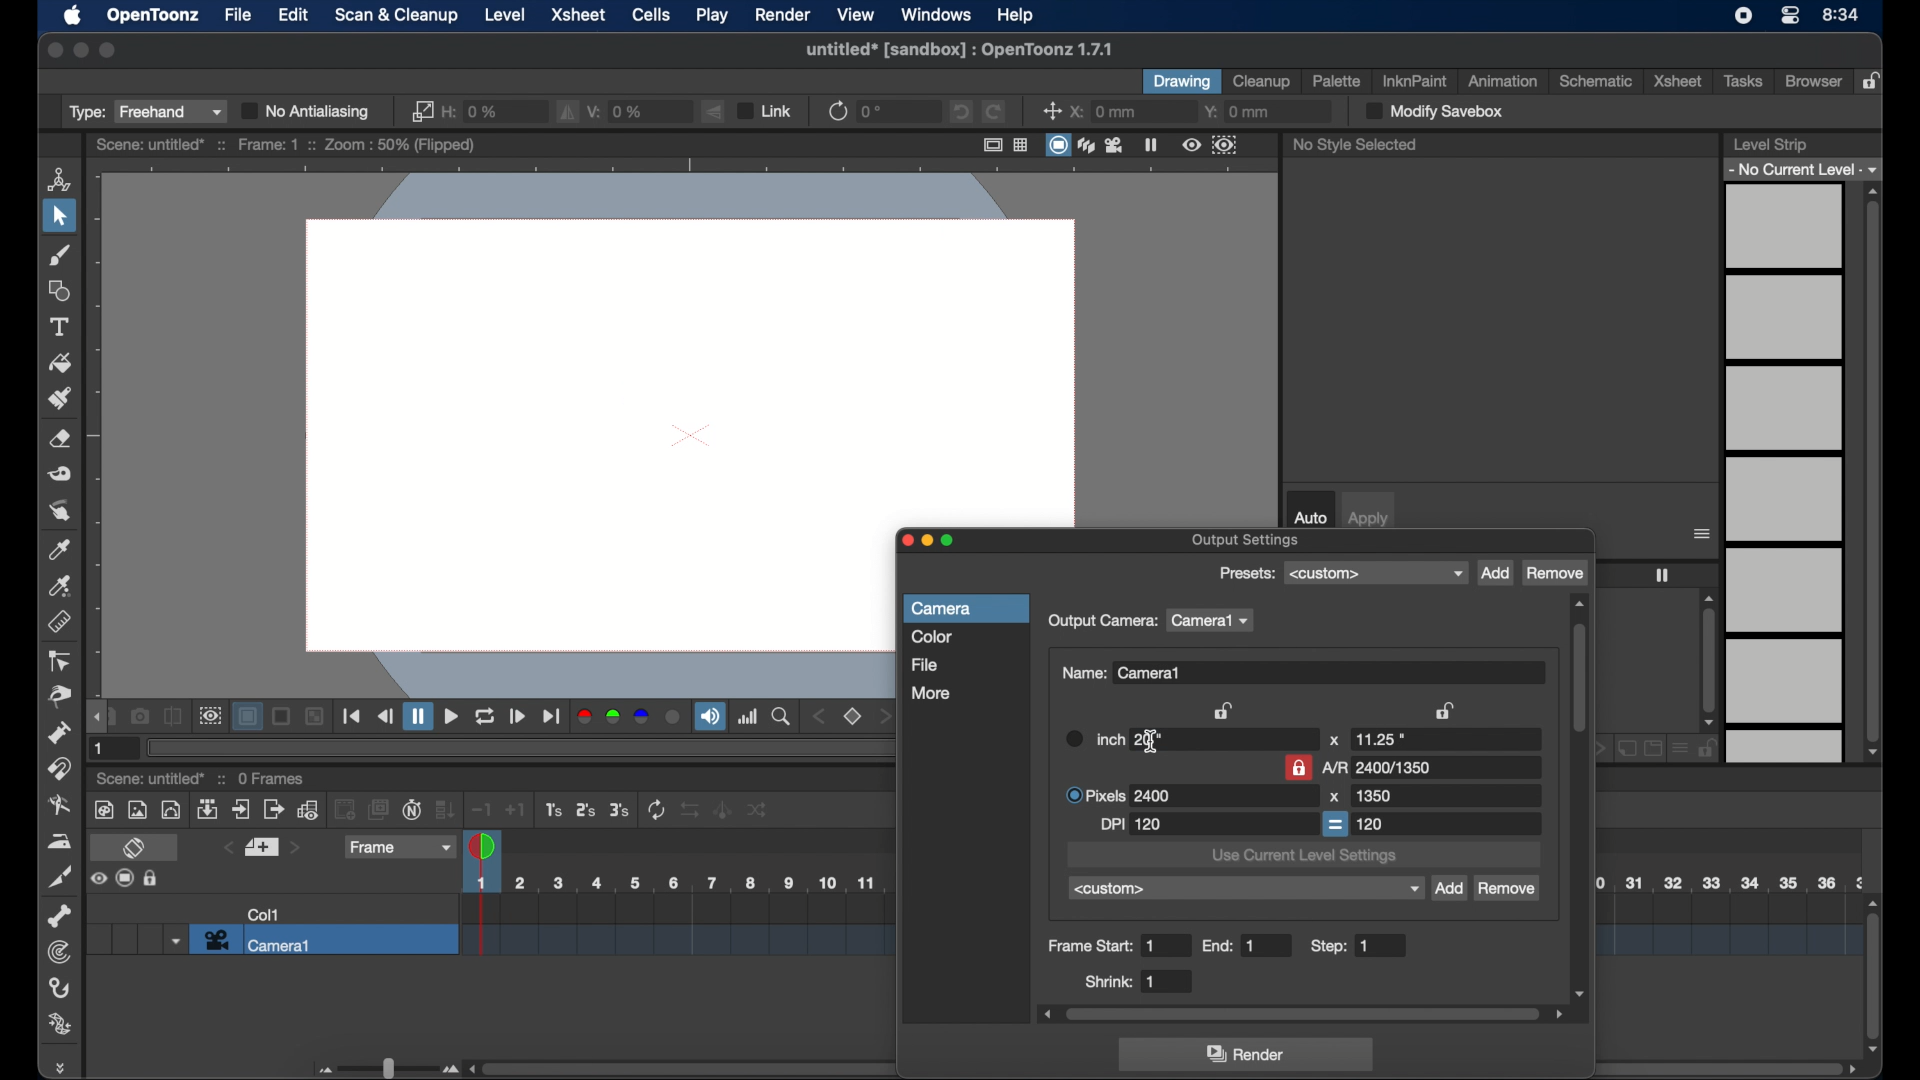  I want to click on close, so click(903, 543).